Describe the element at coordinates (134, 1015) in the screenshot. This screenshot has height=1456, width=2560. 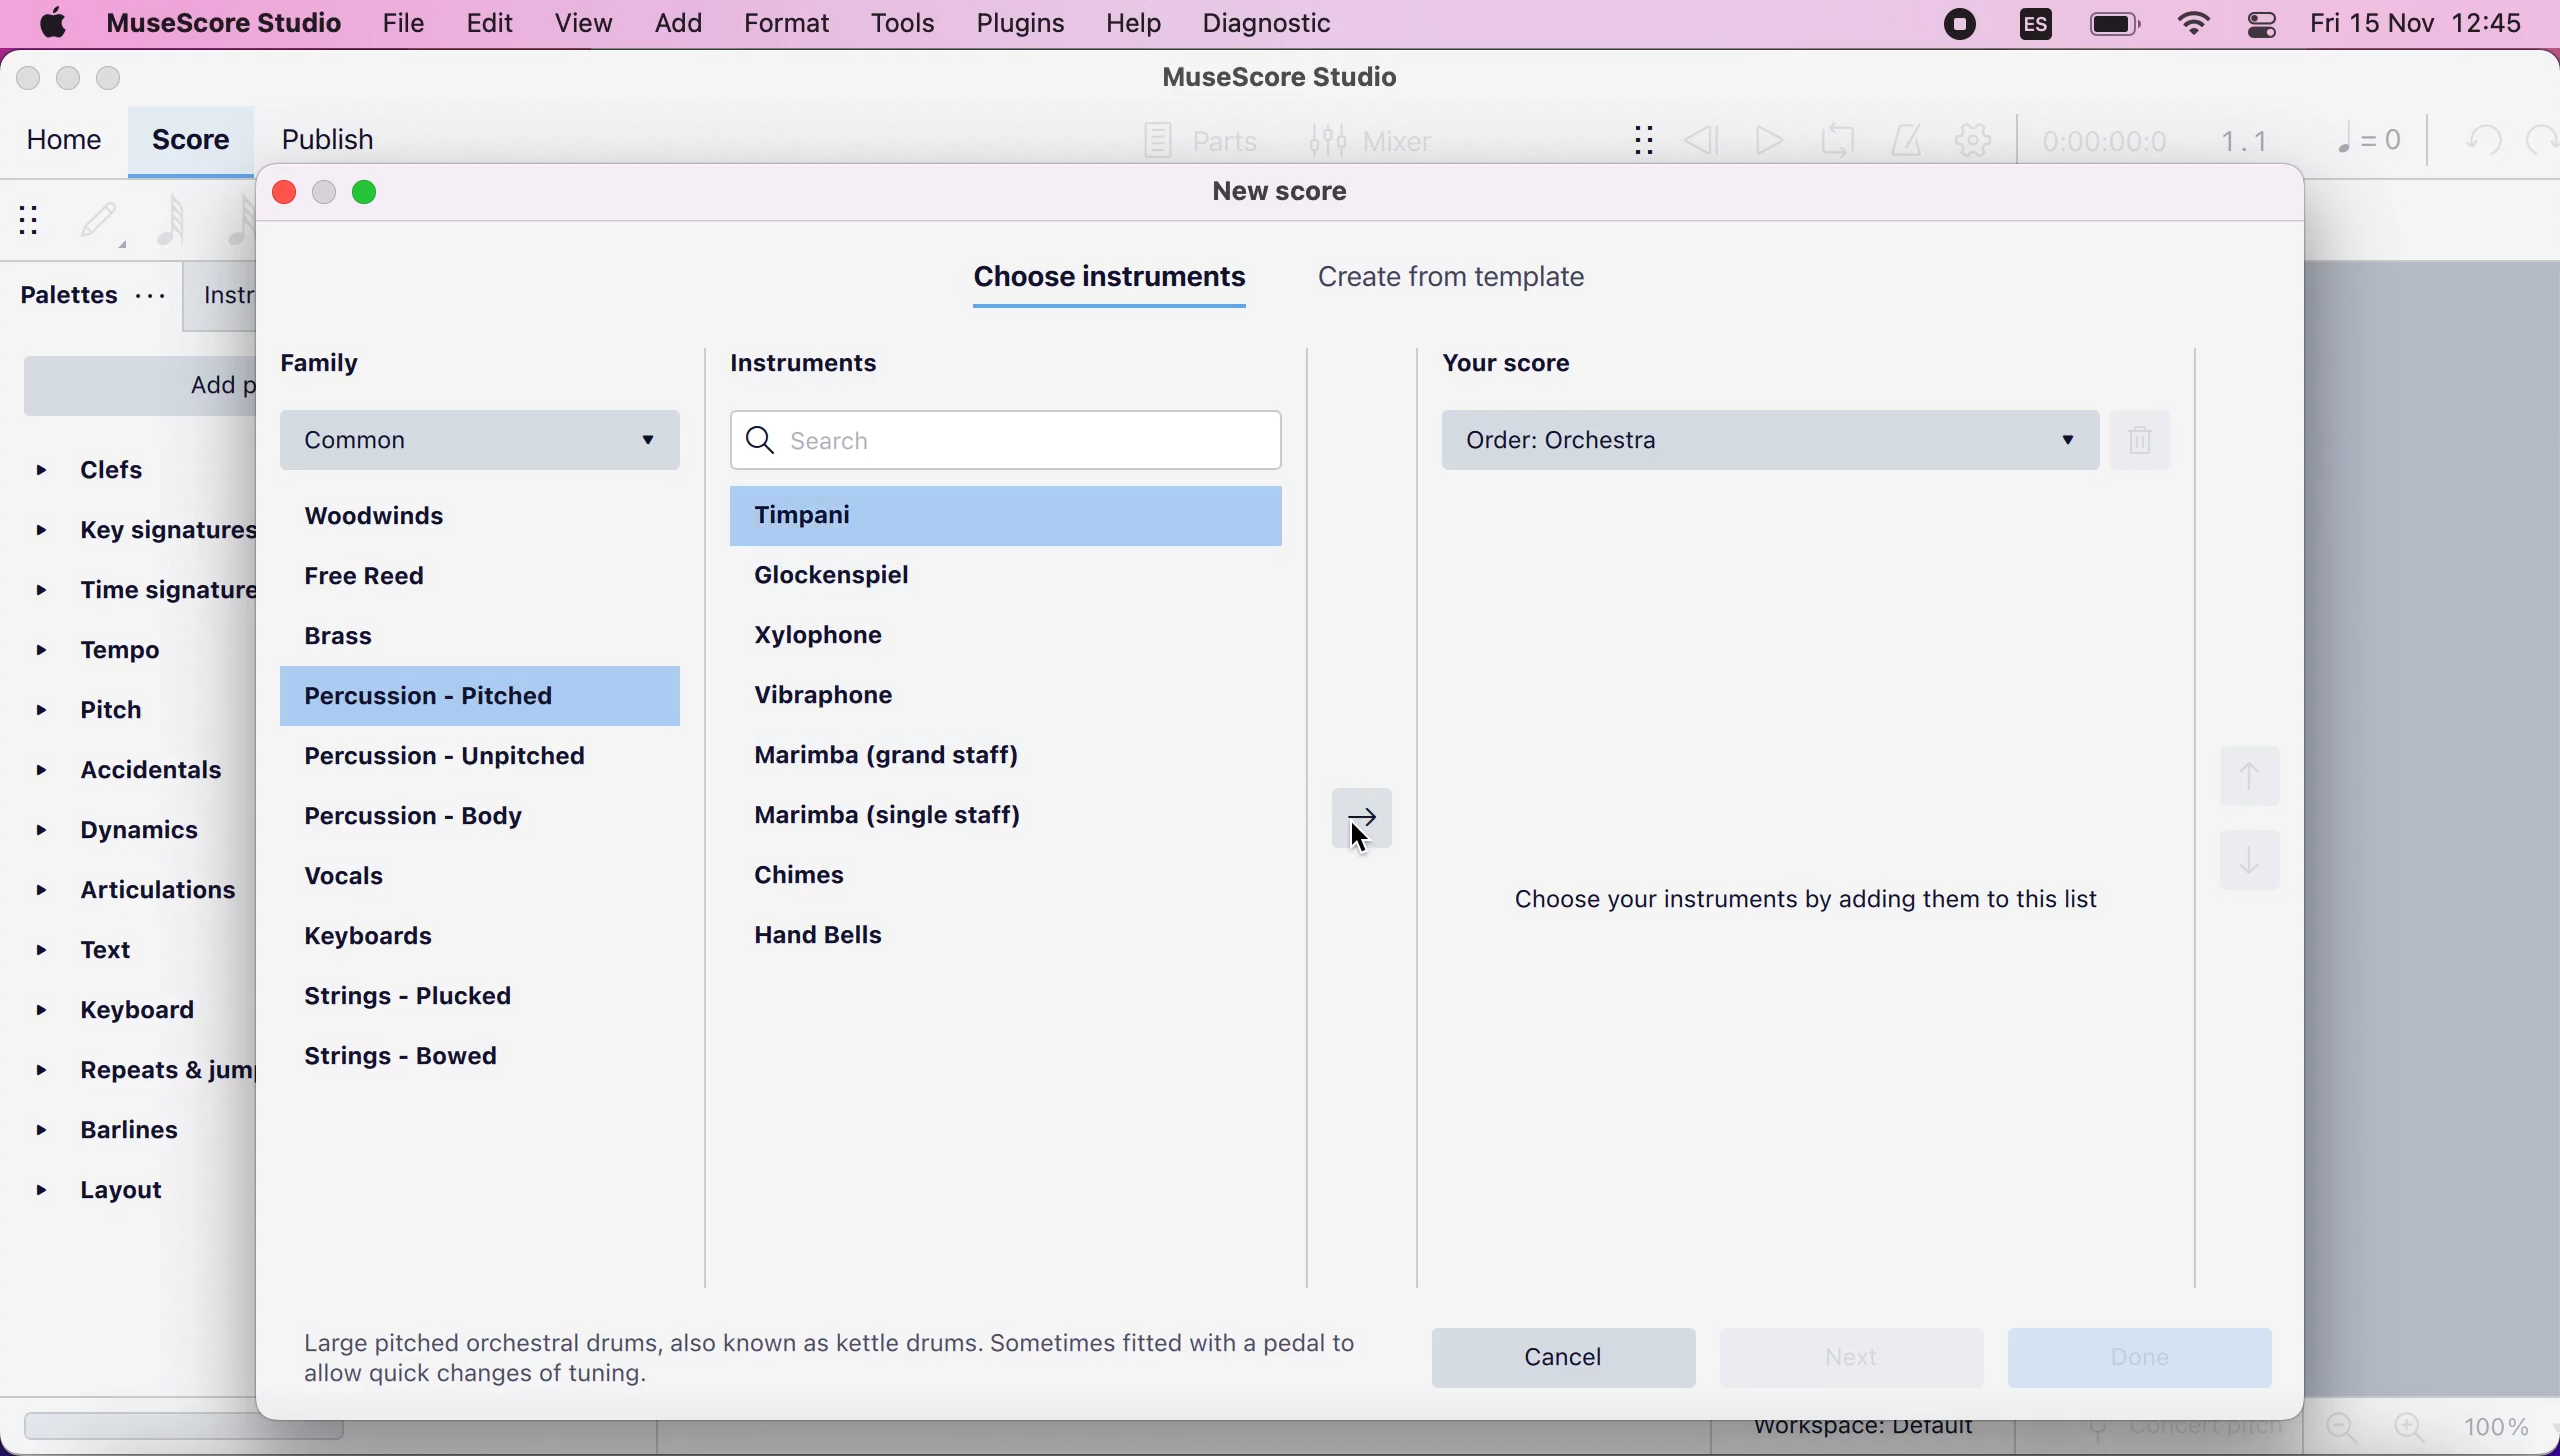
I see `keyboard` at that location.